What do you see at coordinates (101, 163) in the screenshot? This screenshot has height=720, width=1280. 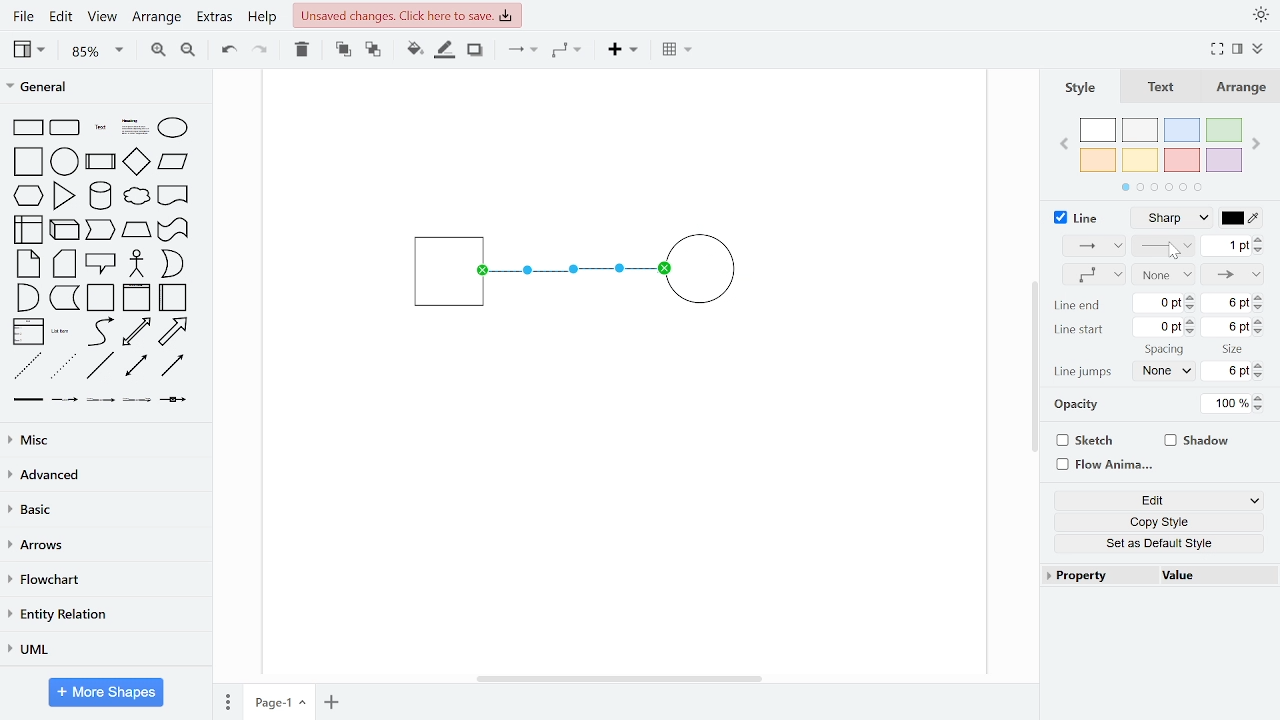 I see `process` at bounding box center [101, 163].